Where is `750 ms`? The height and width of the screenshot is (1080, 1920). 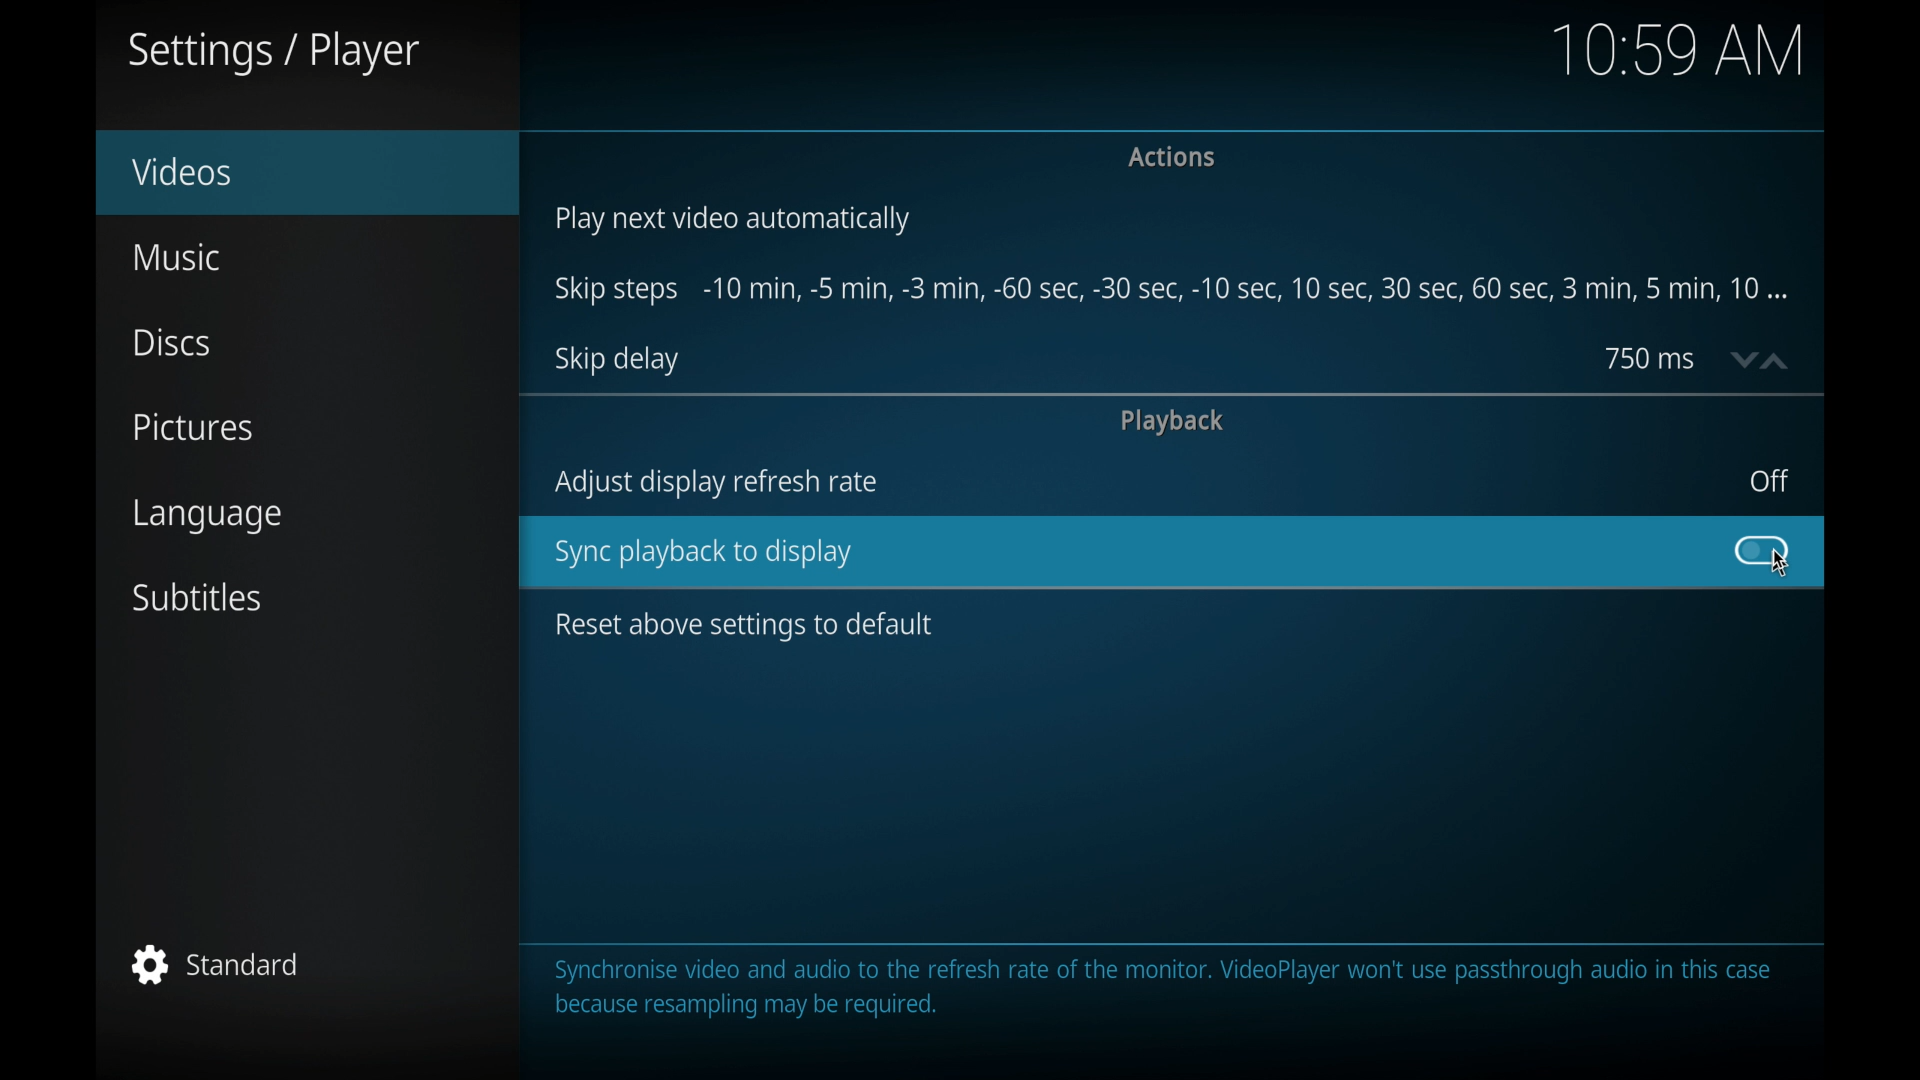 750 ms is located at coordinates (1648, 359).